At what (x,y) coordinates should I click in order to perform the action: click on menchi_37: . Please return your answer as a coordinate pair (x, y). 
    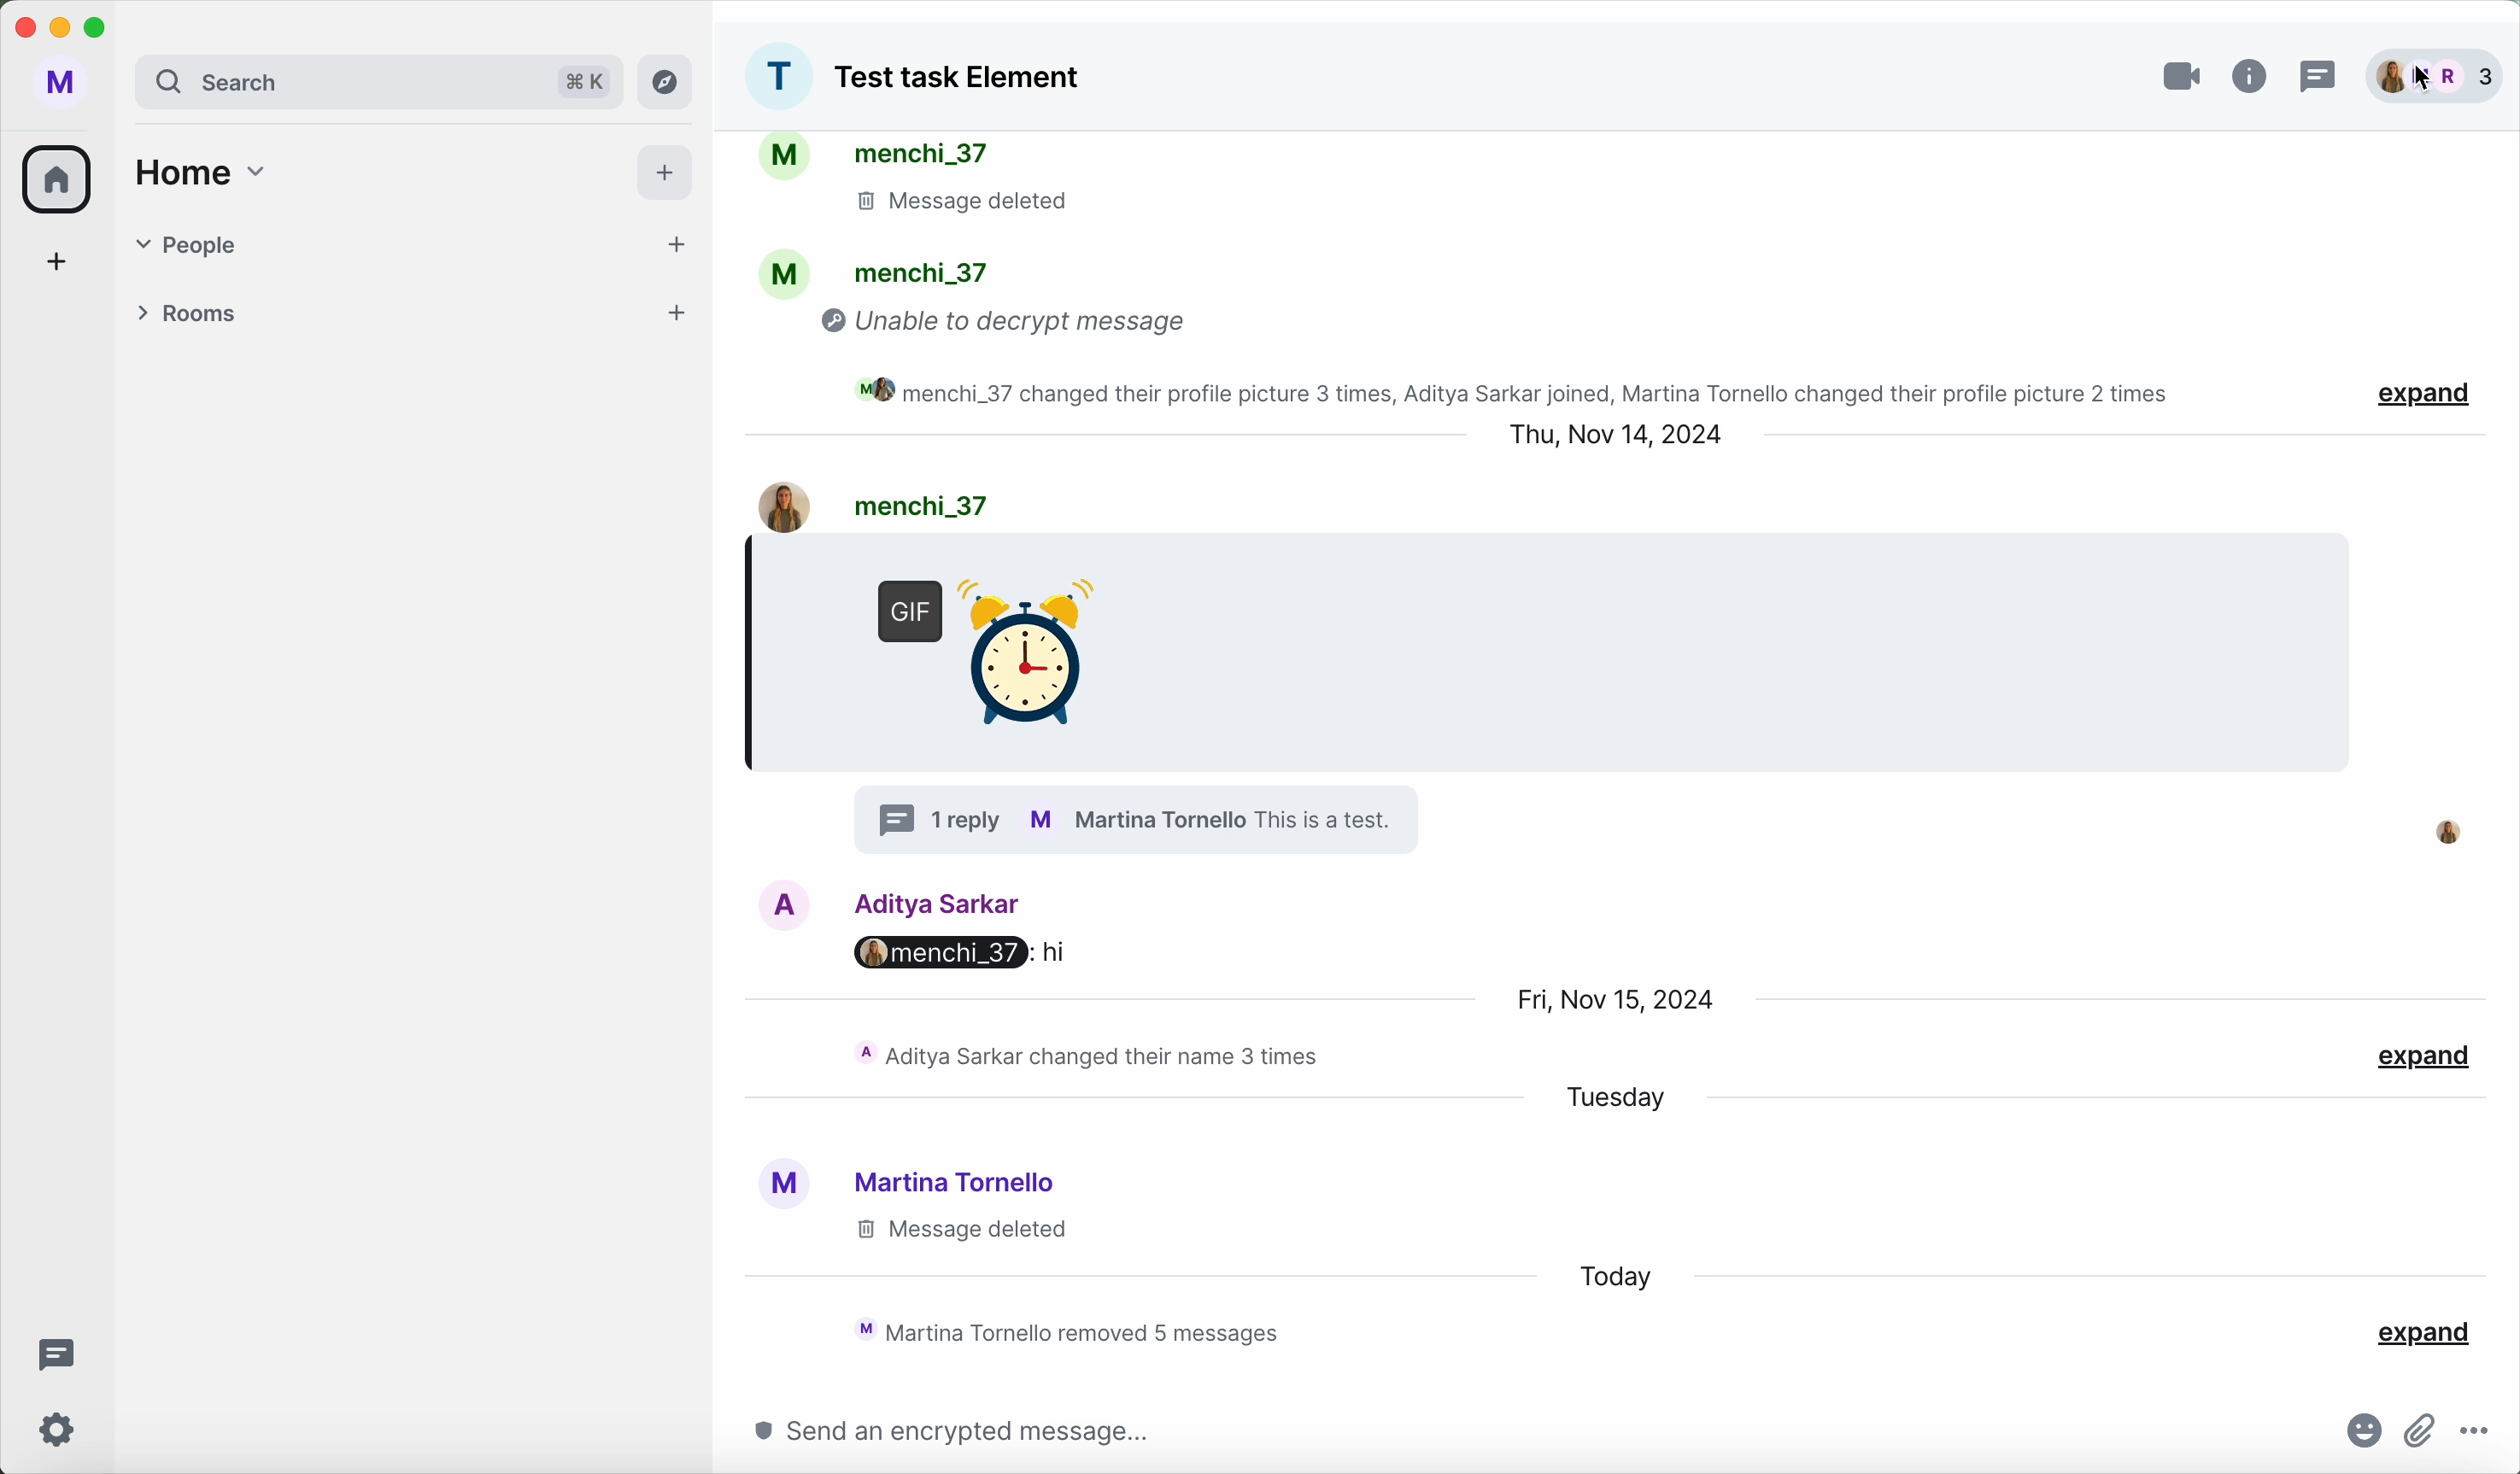
    Looking at the image, I should click on (931, 952).